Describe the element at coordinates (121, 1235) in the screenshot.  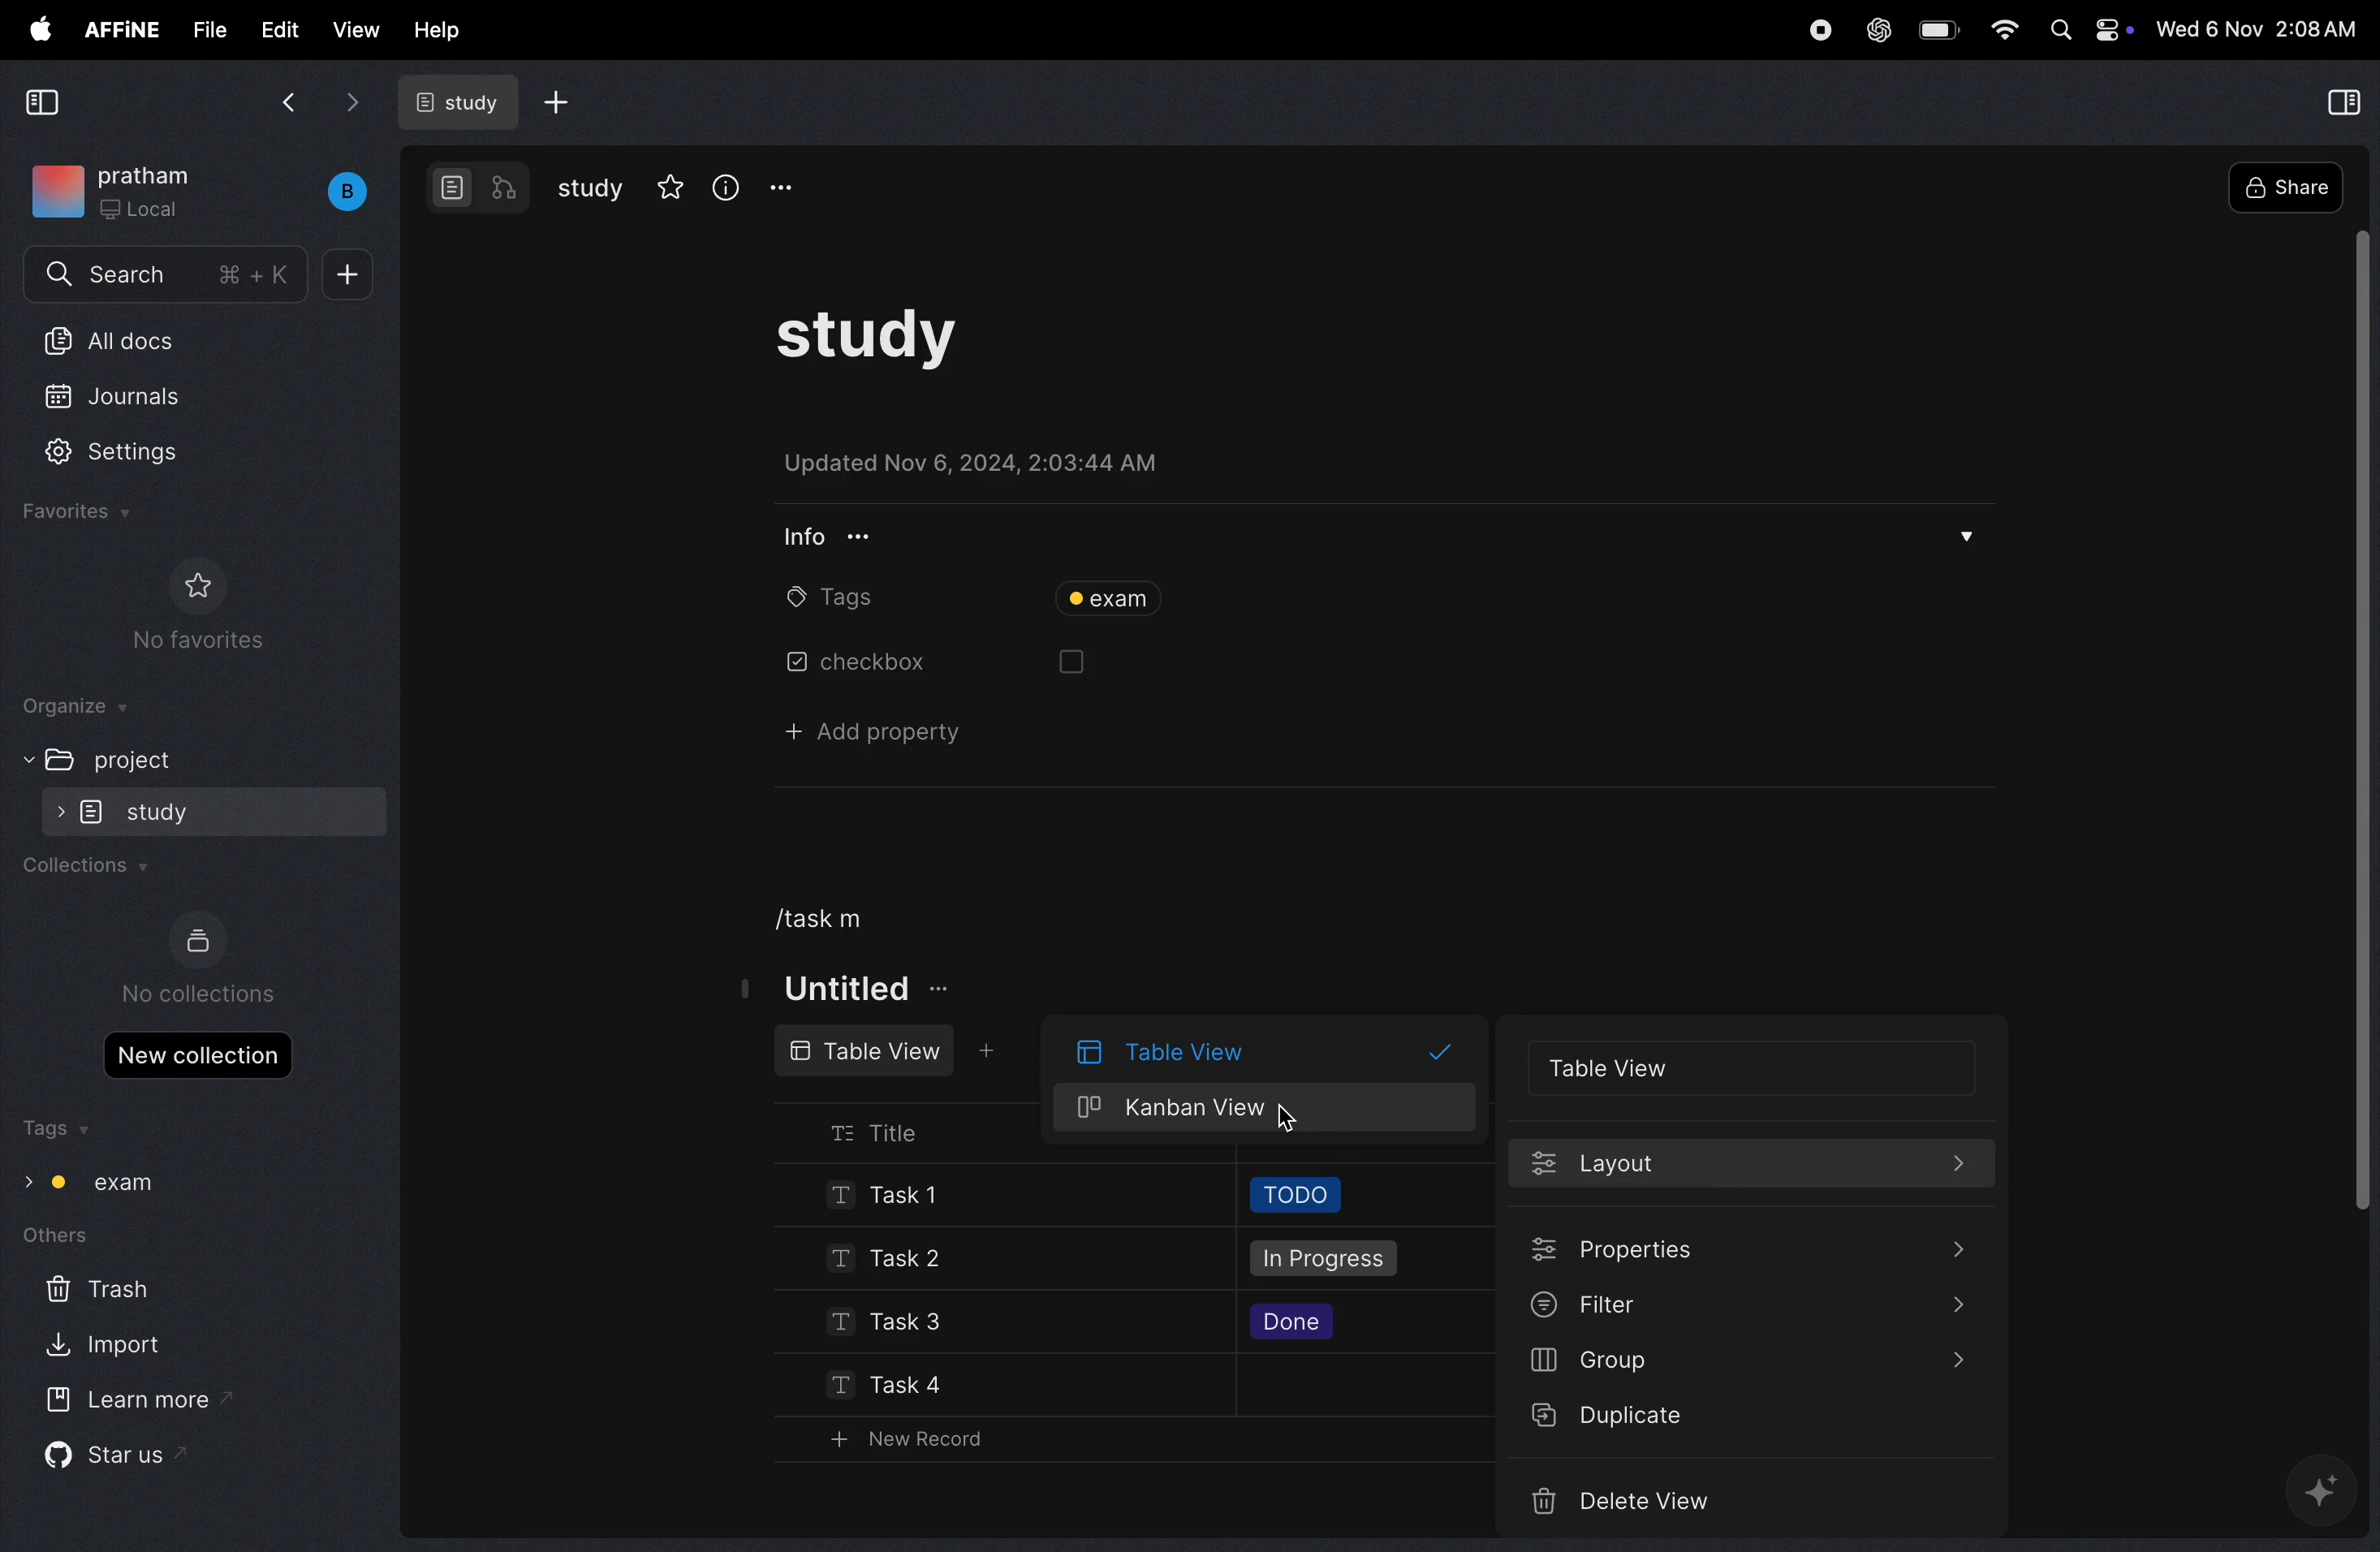
I see `others` at that location.